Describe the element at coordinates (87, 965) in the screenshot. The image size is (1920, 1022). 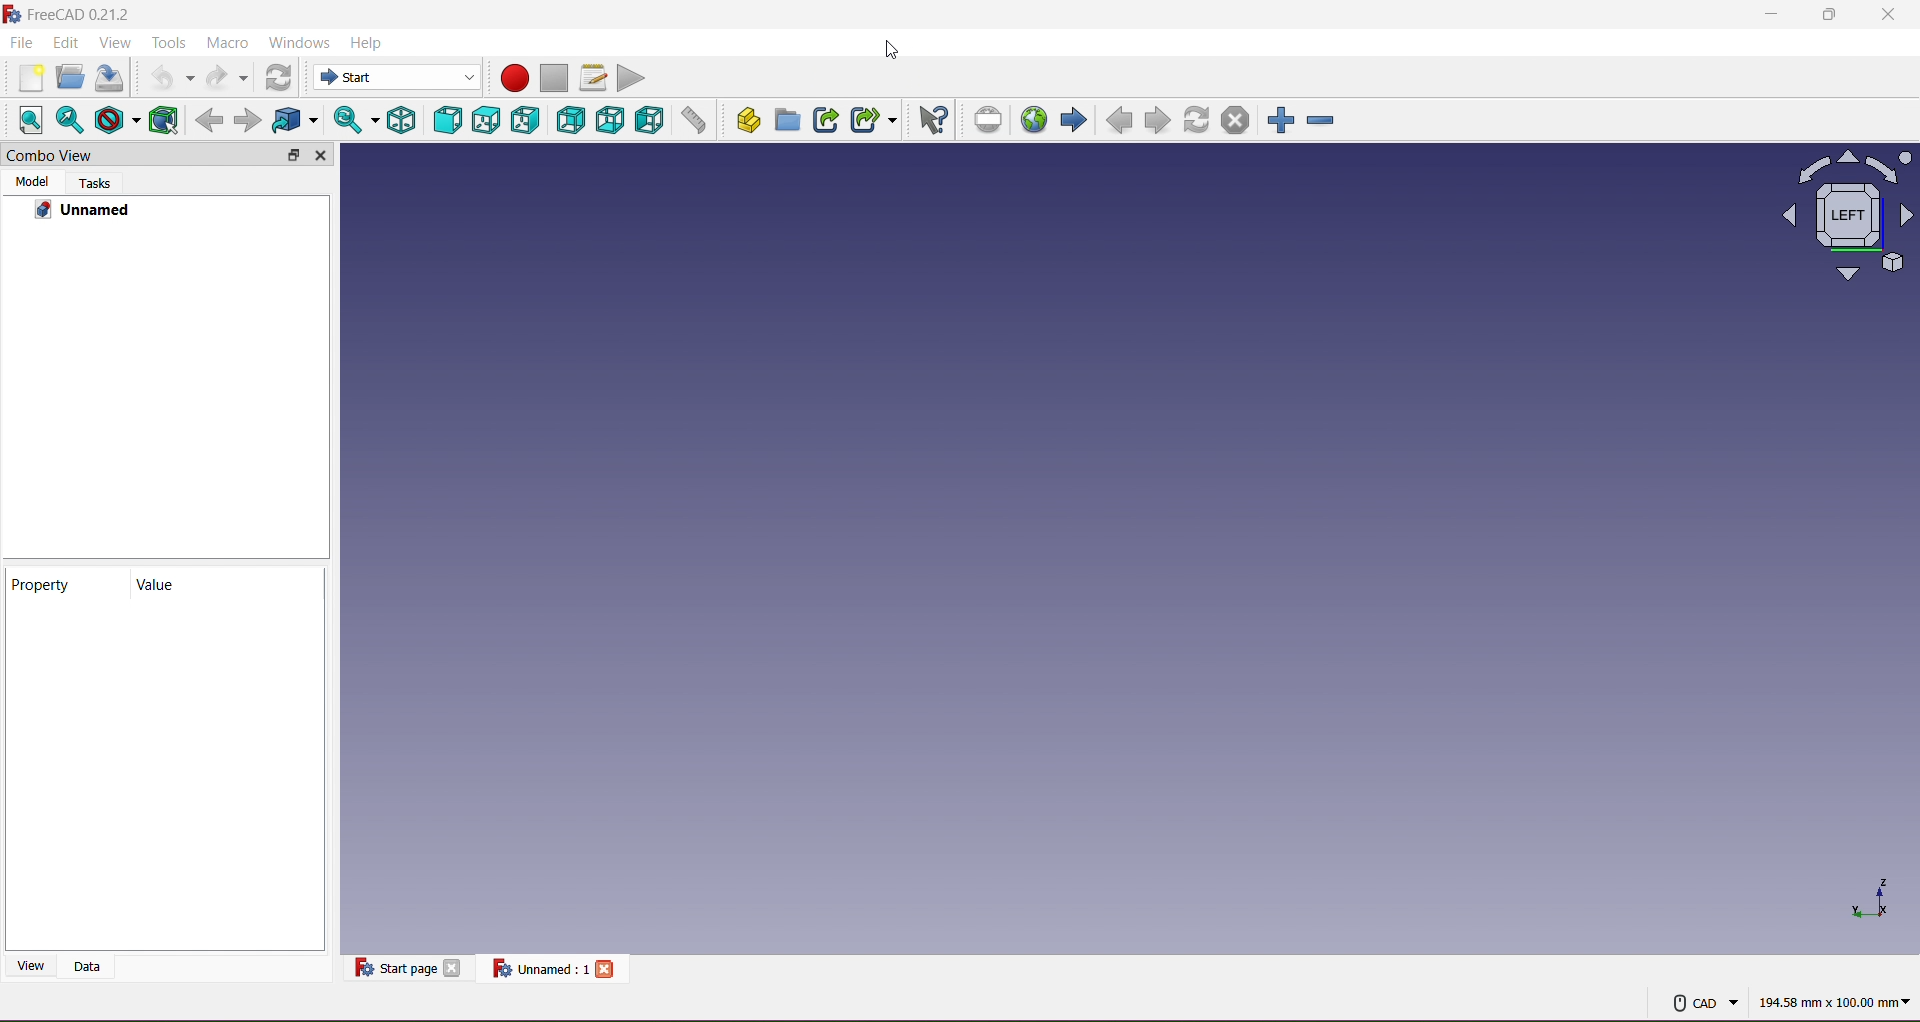
I see `Data` at that location.